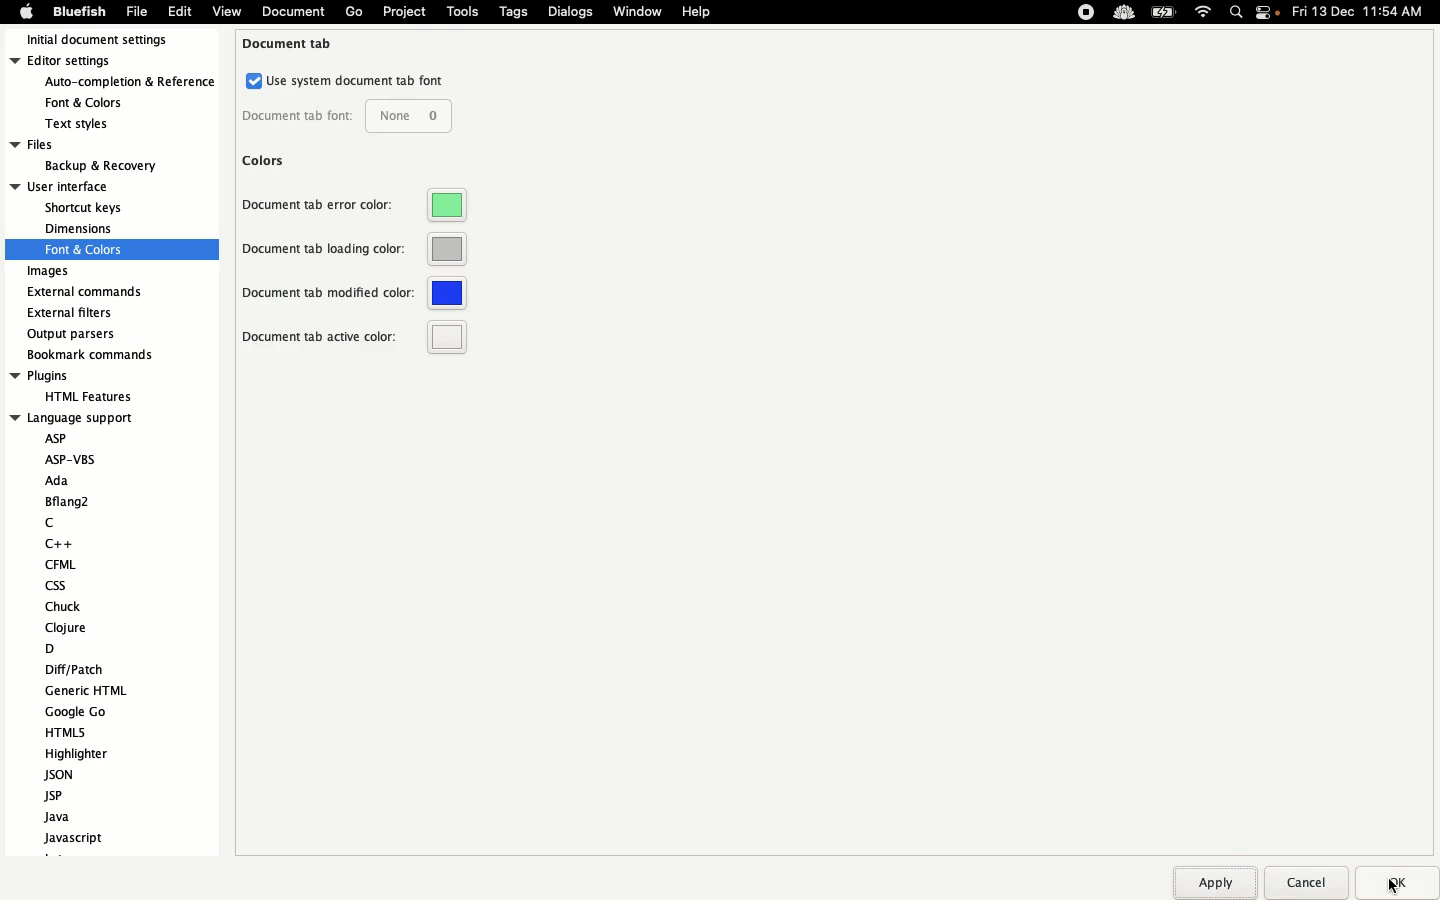  I want to click on Document tab active color, so click(355, 337).